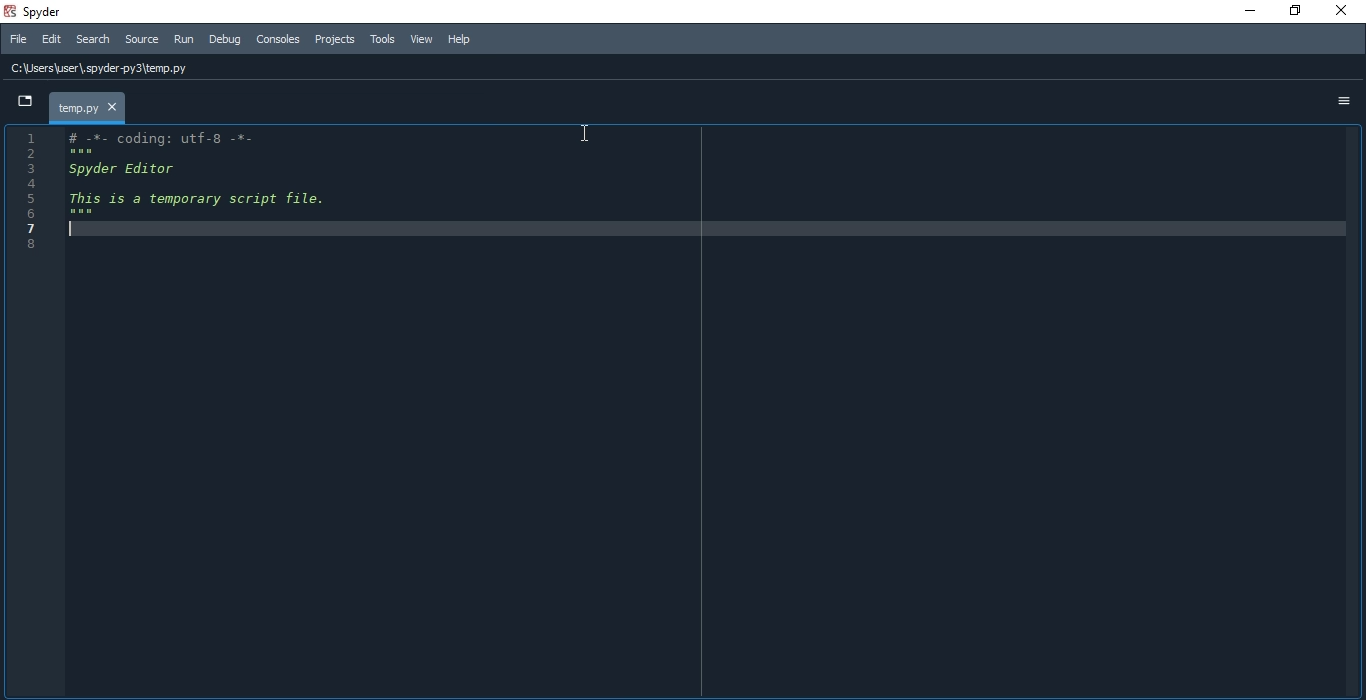 The image size is (1366, 700). Describe the element at coordinates (35, 245) in the screenshot. I see `8` at that location.